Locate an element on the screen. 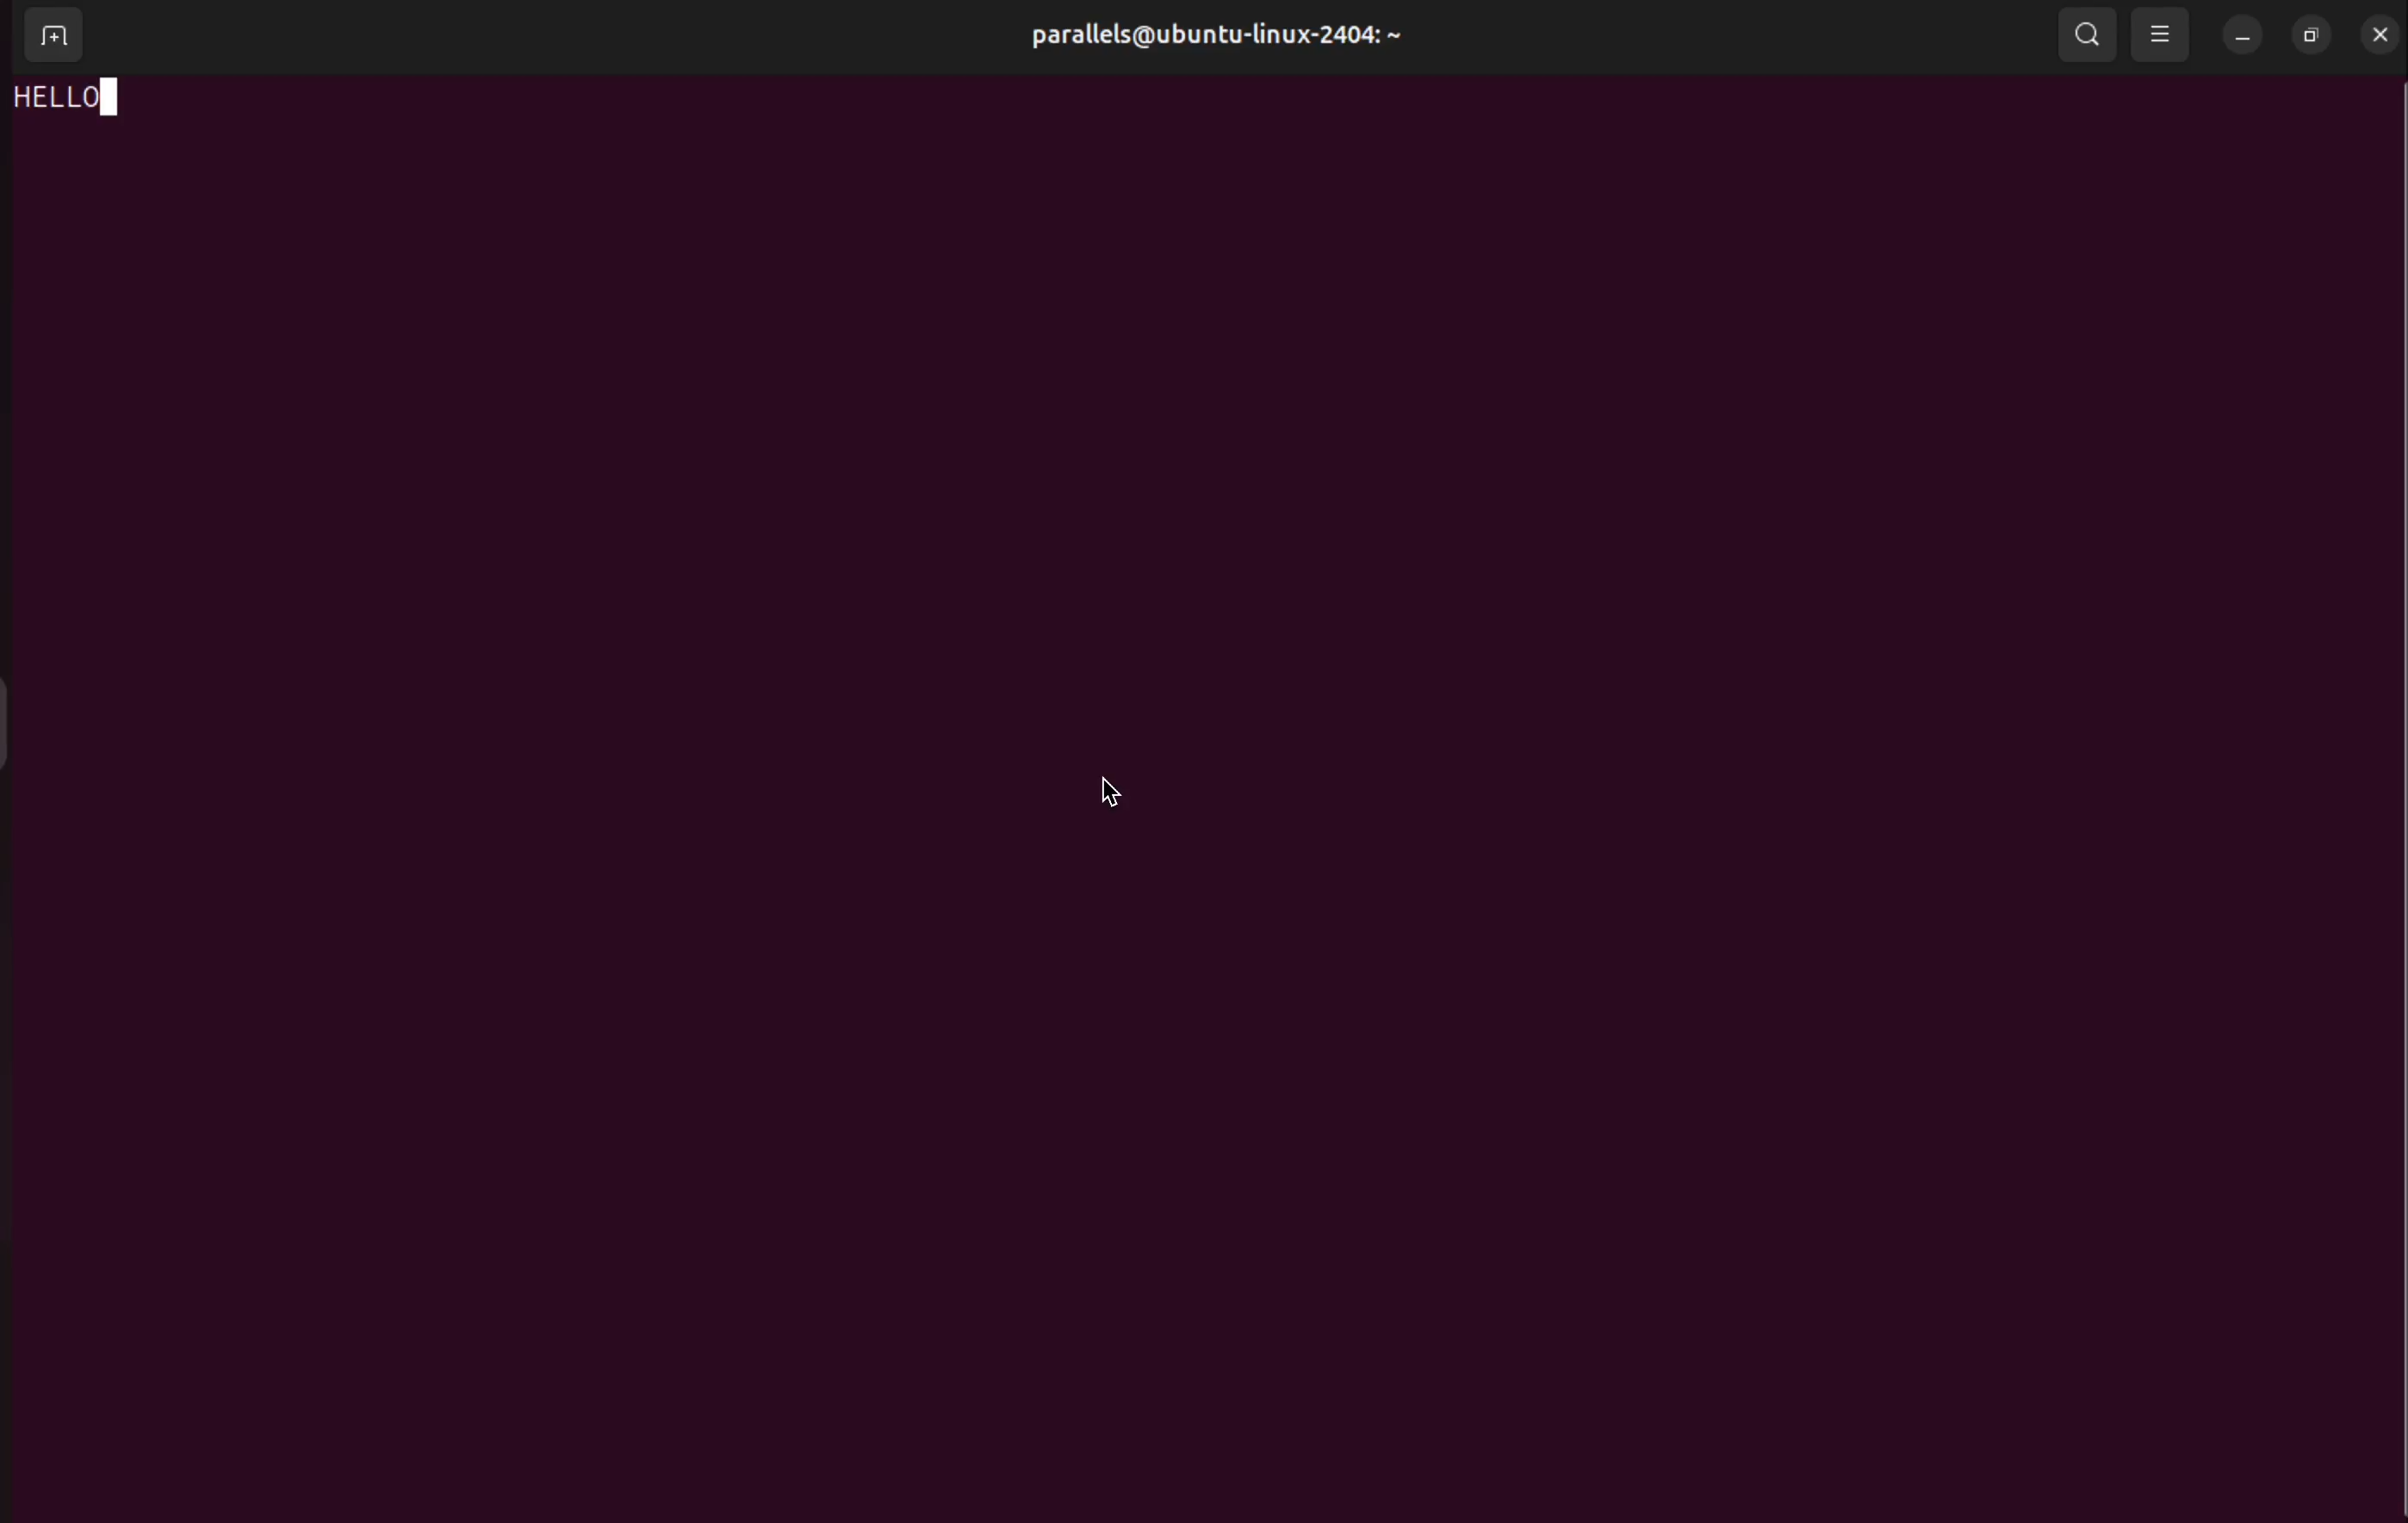 The width and height of the screenshot is (2408, 1523). search is located at coordinates (2082, 35).